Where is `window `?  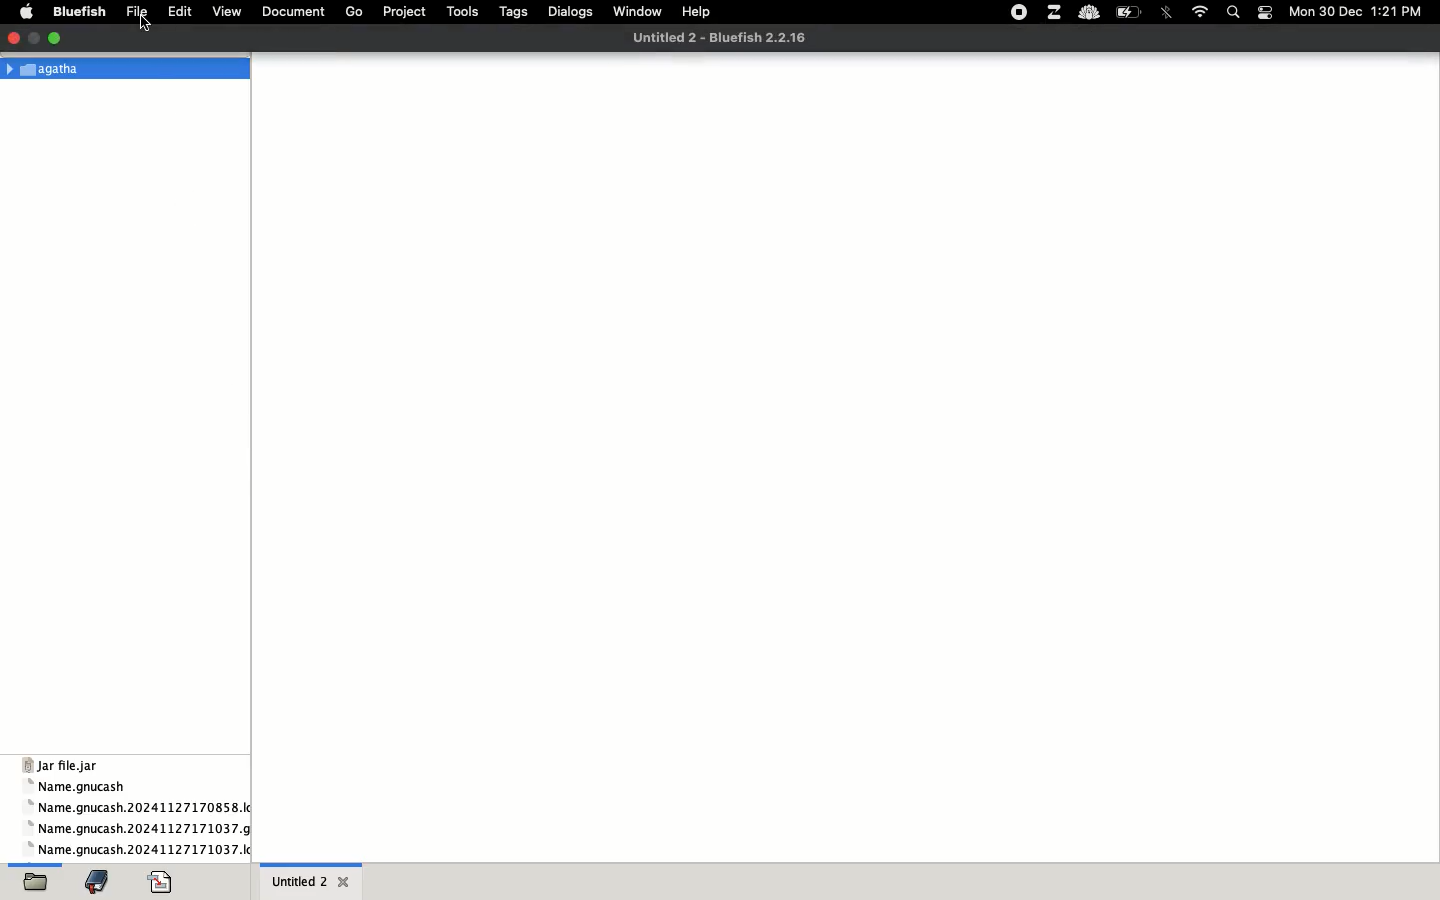 window  is located at coordinates (635, 11).